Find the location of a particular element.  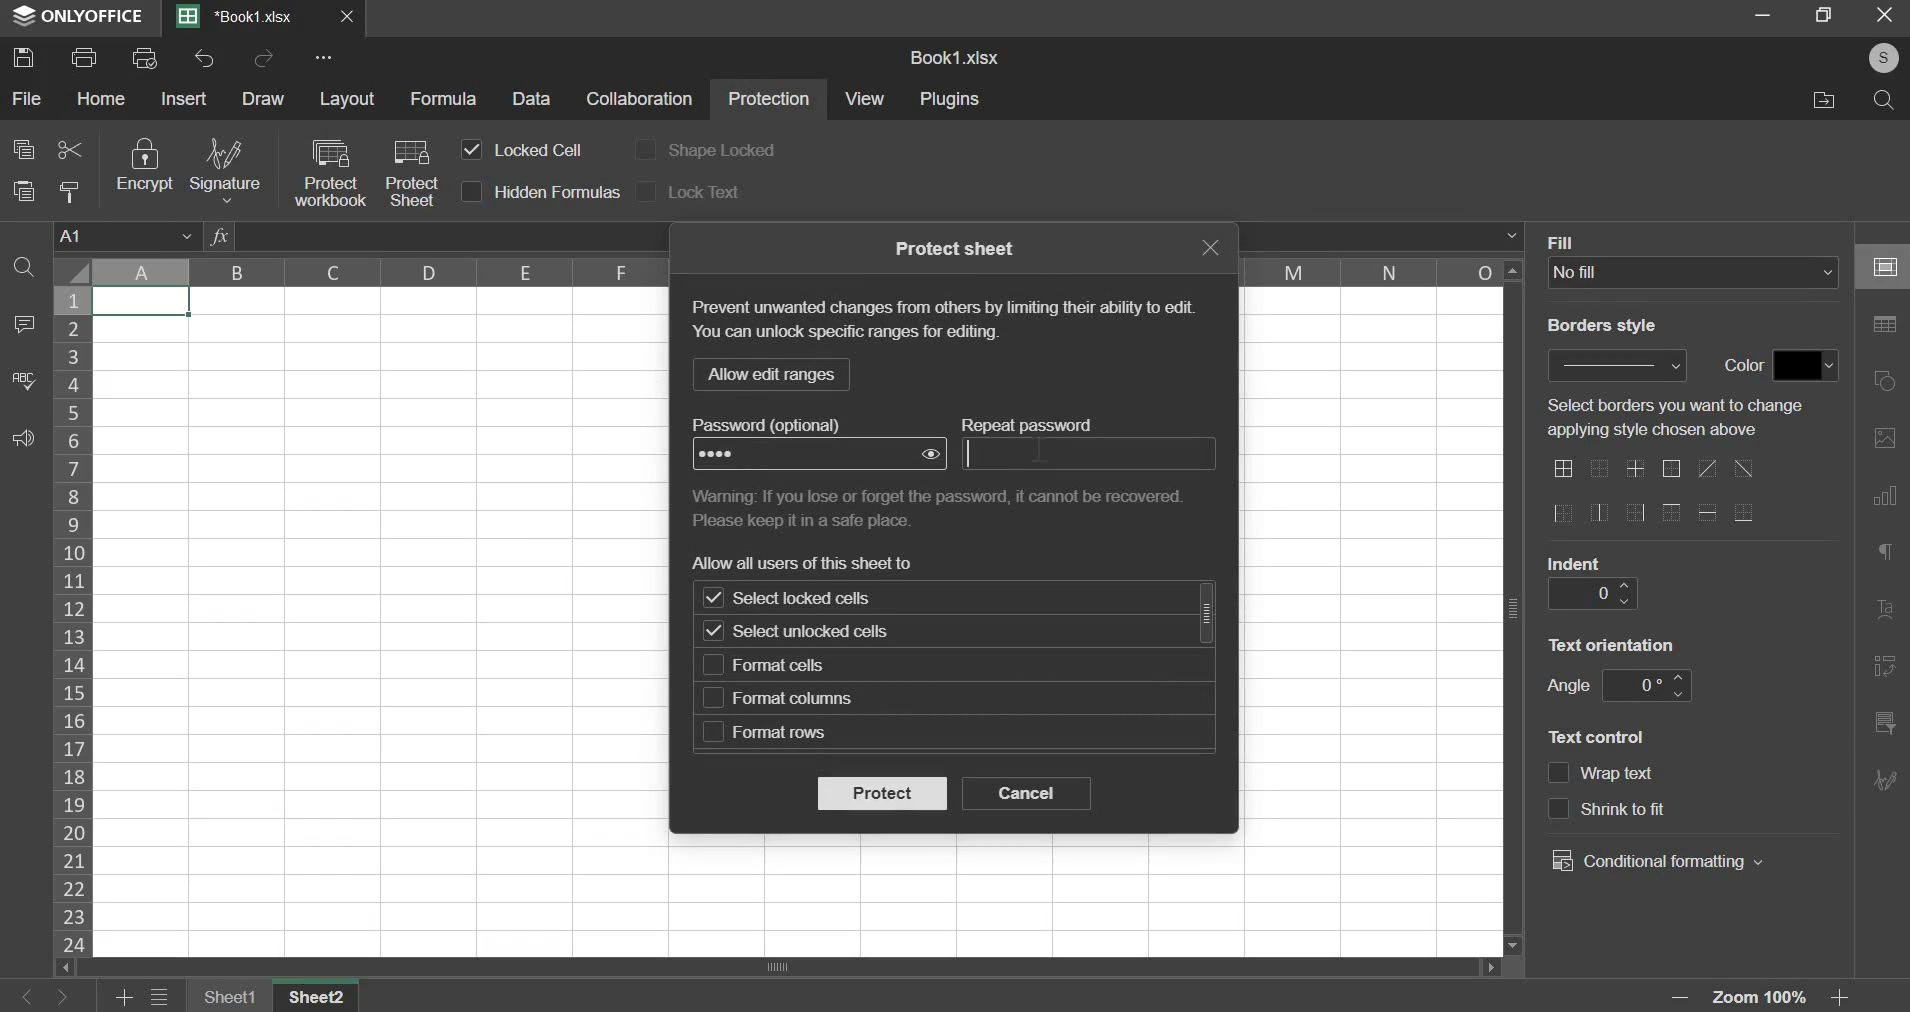

text is located at coordinates (780, 424).